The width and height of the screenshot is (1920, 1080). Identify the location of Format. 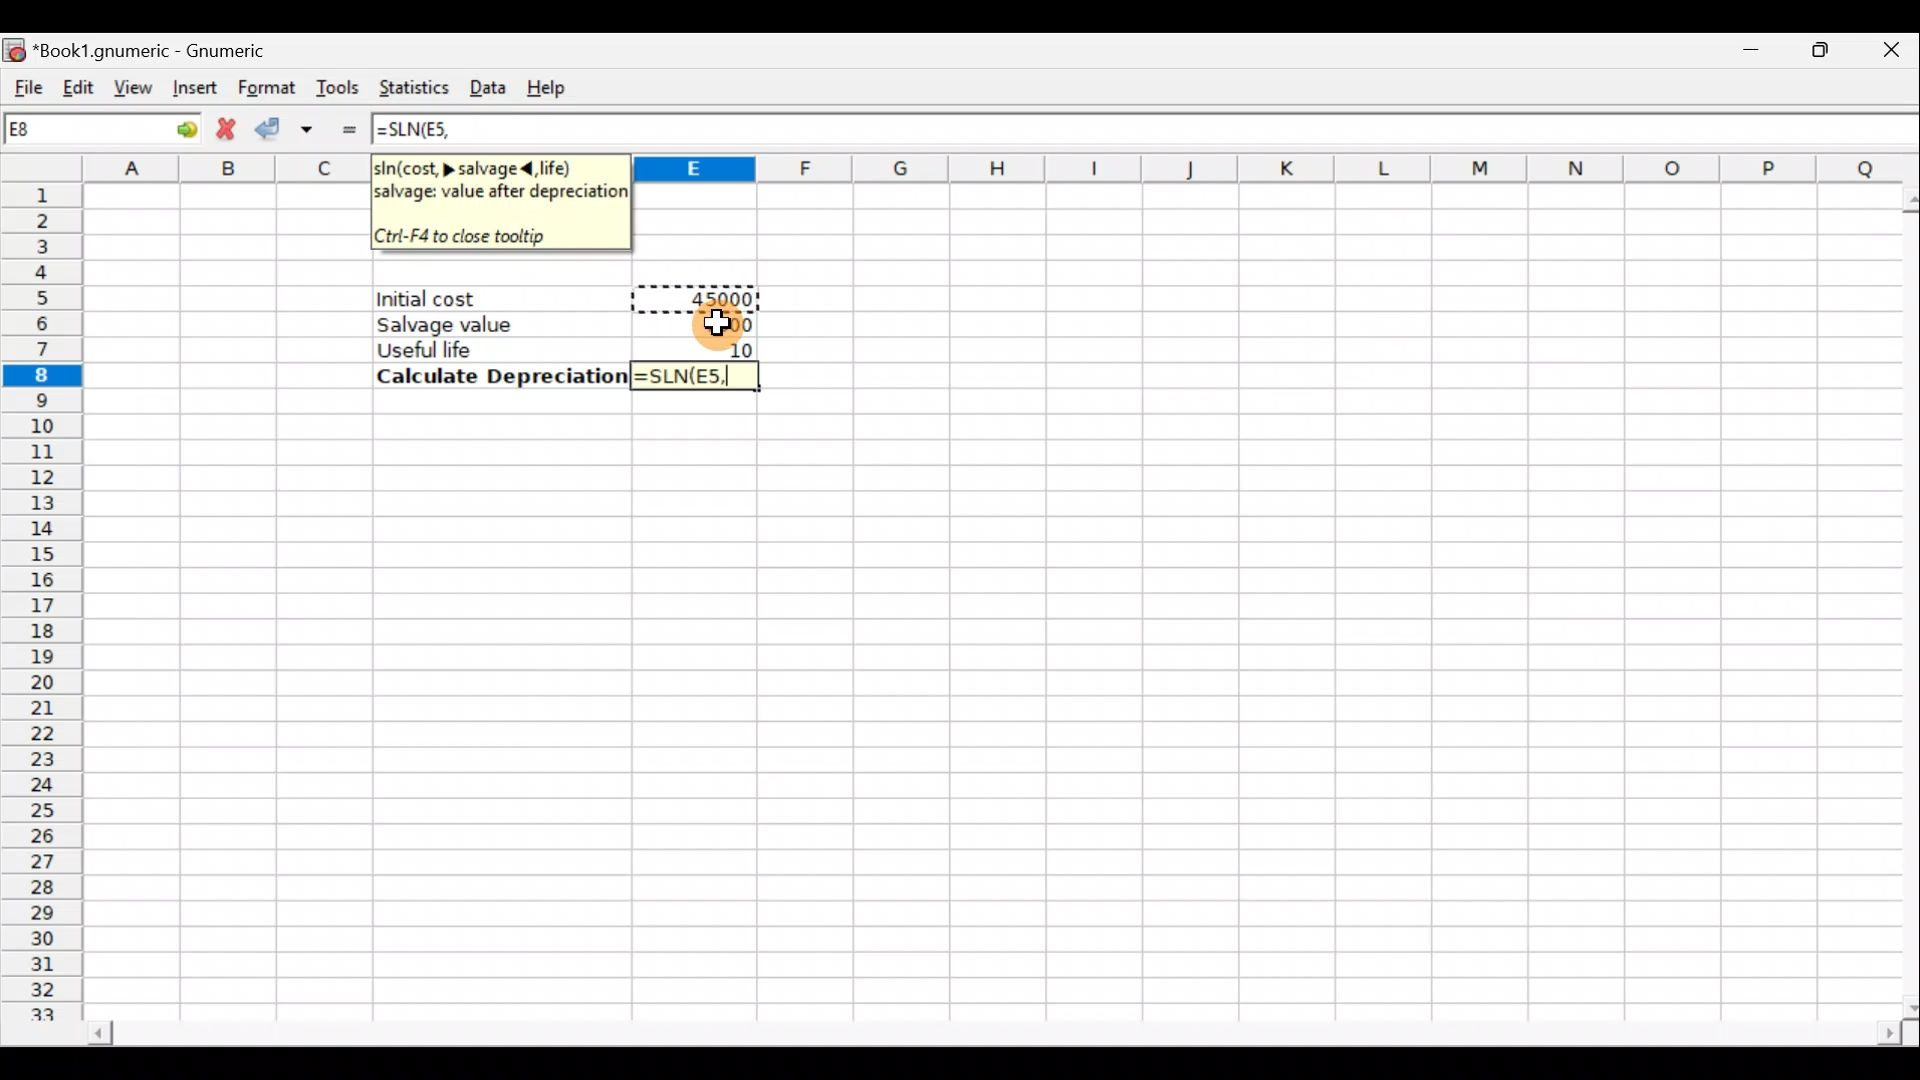
(264, 84).